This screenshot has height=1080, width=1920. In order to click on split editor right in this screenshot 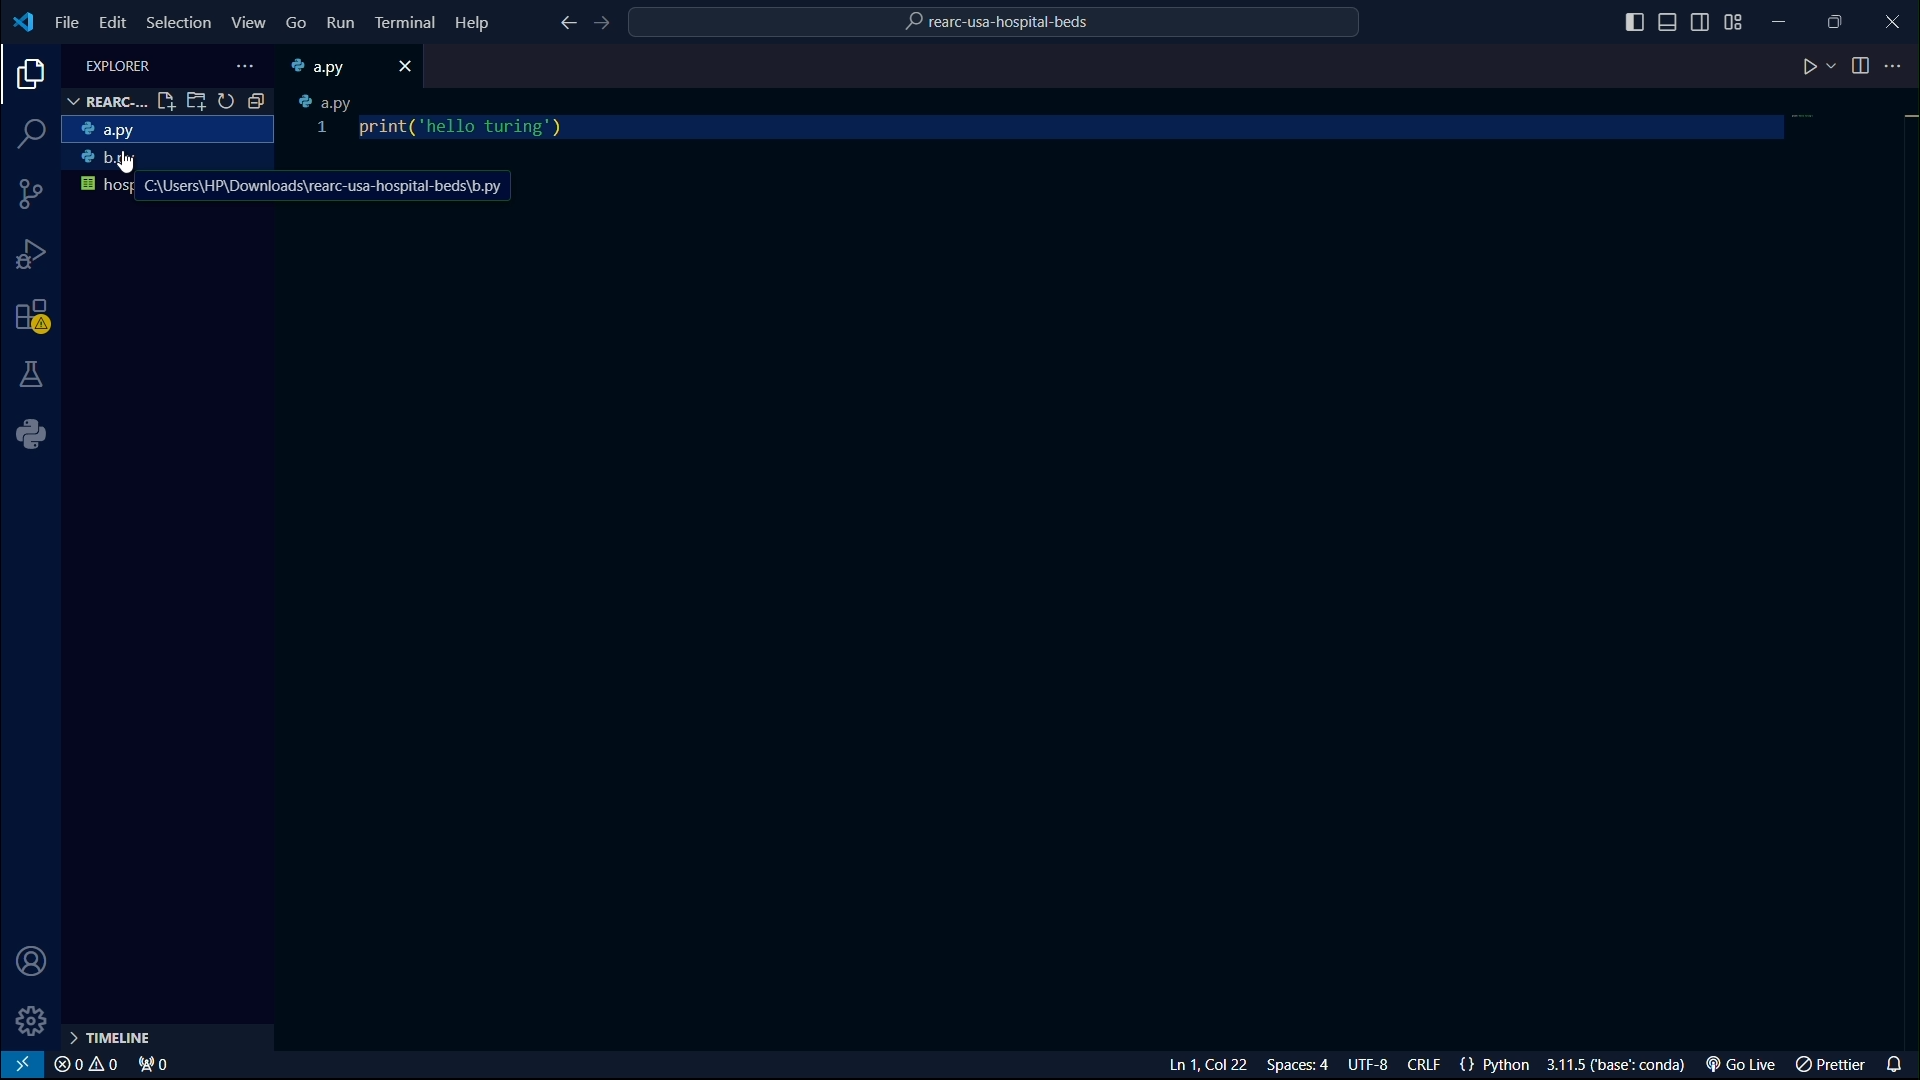, I will do `click(1853, 65)`.